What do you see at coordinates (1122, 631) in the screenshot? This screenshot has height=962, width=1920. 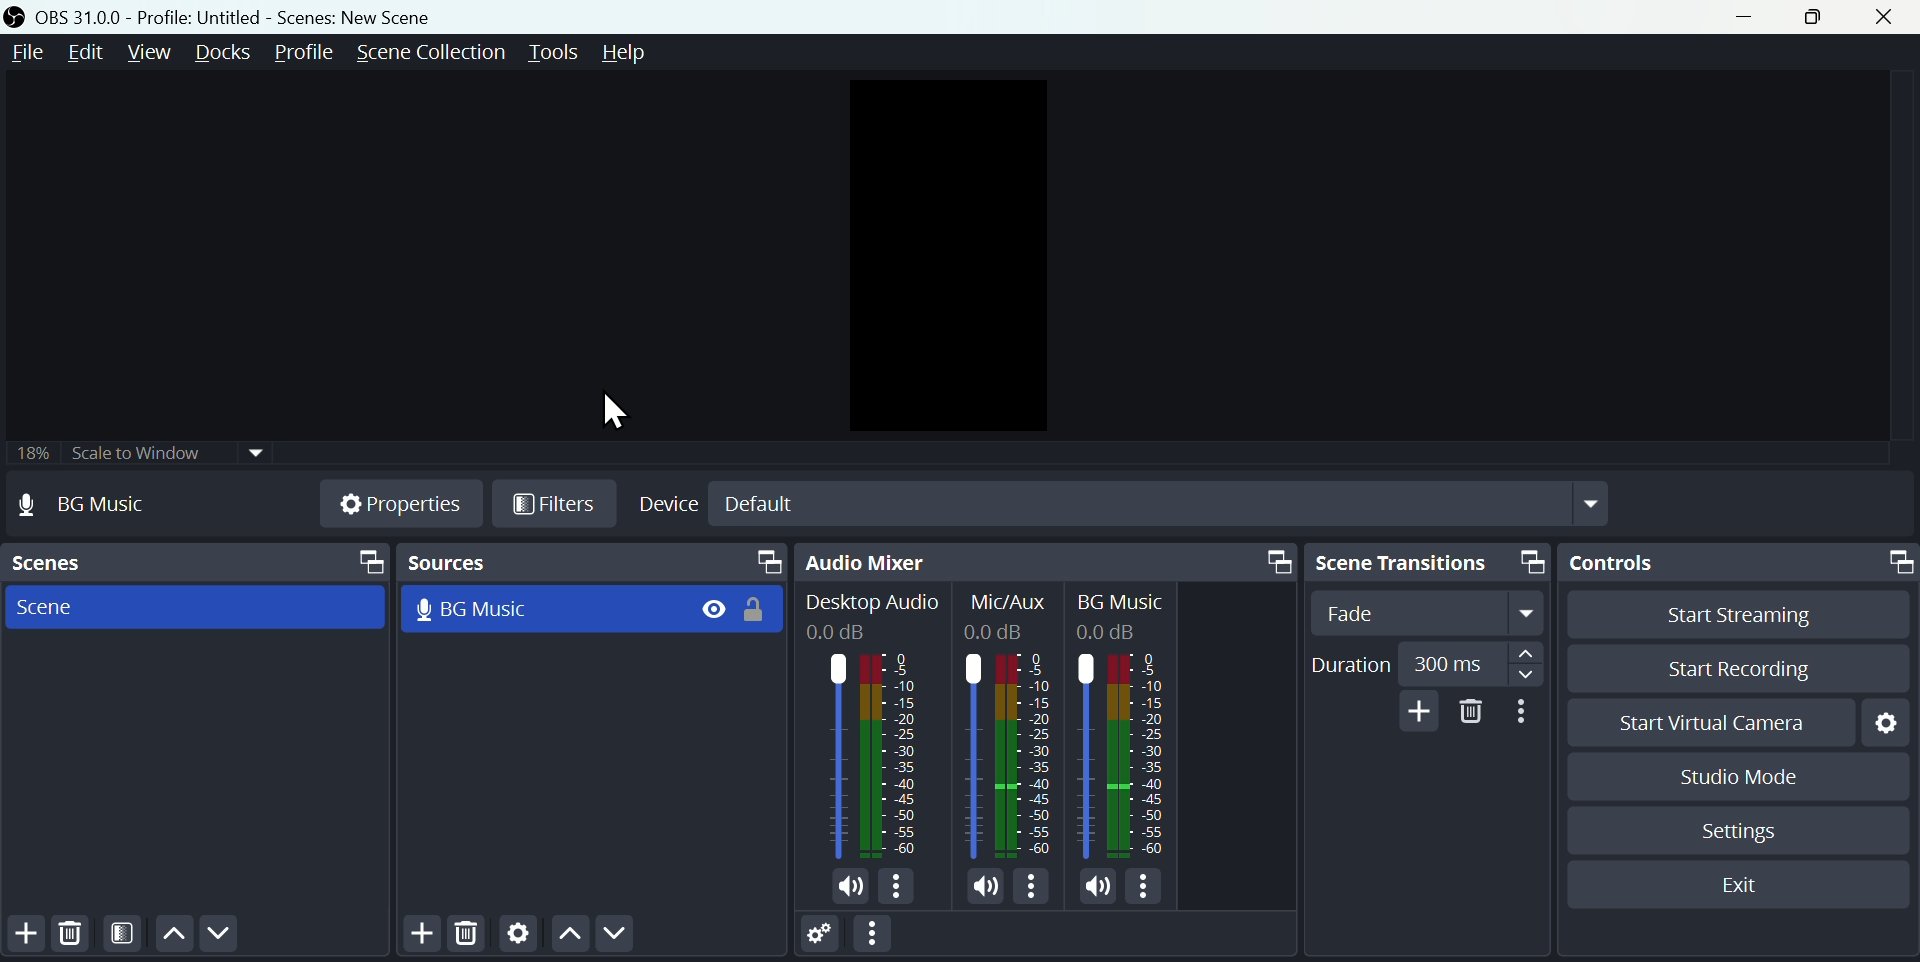 I see `` at bounding box center [1122, 631].